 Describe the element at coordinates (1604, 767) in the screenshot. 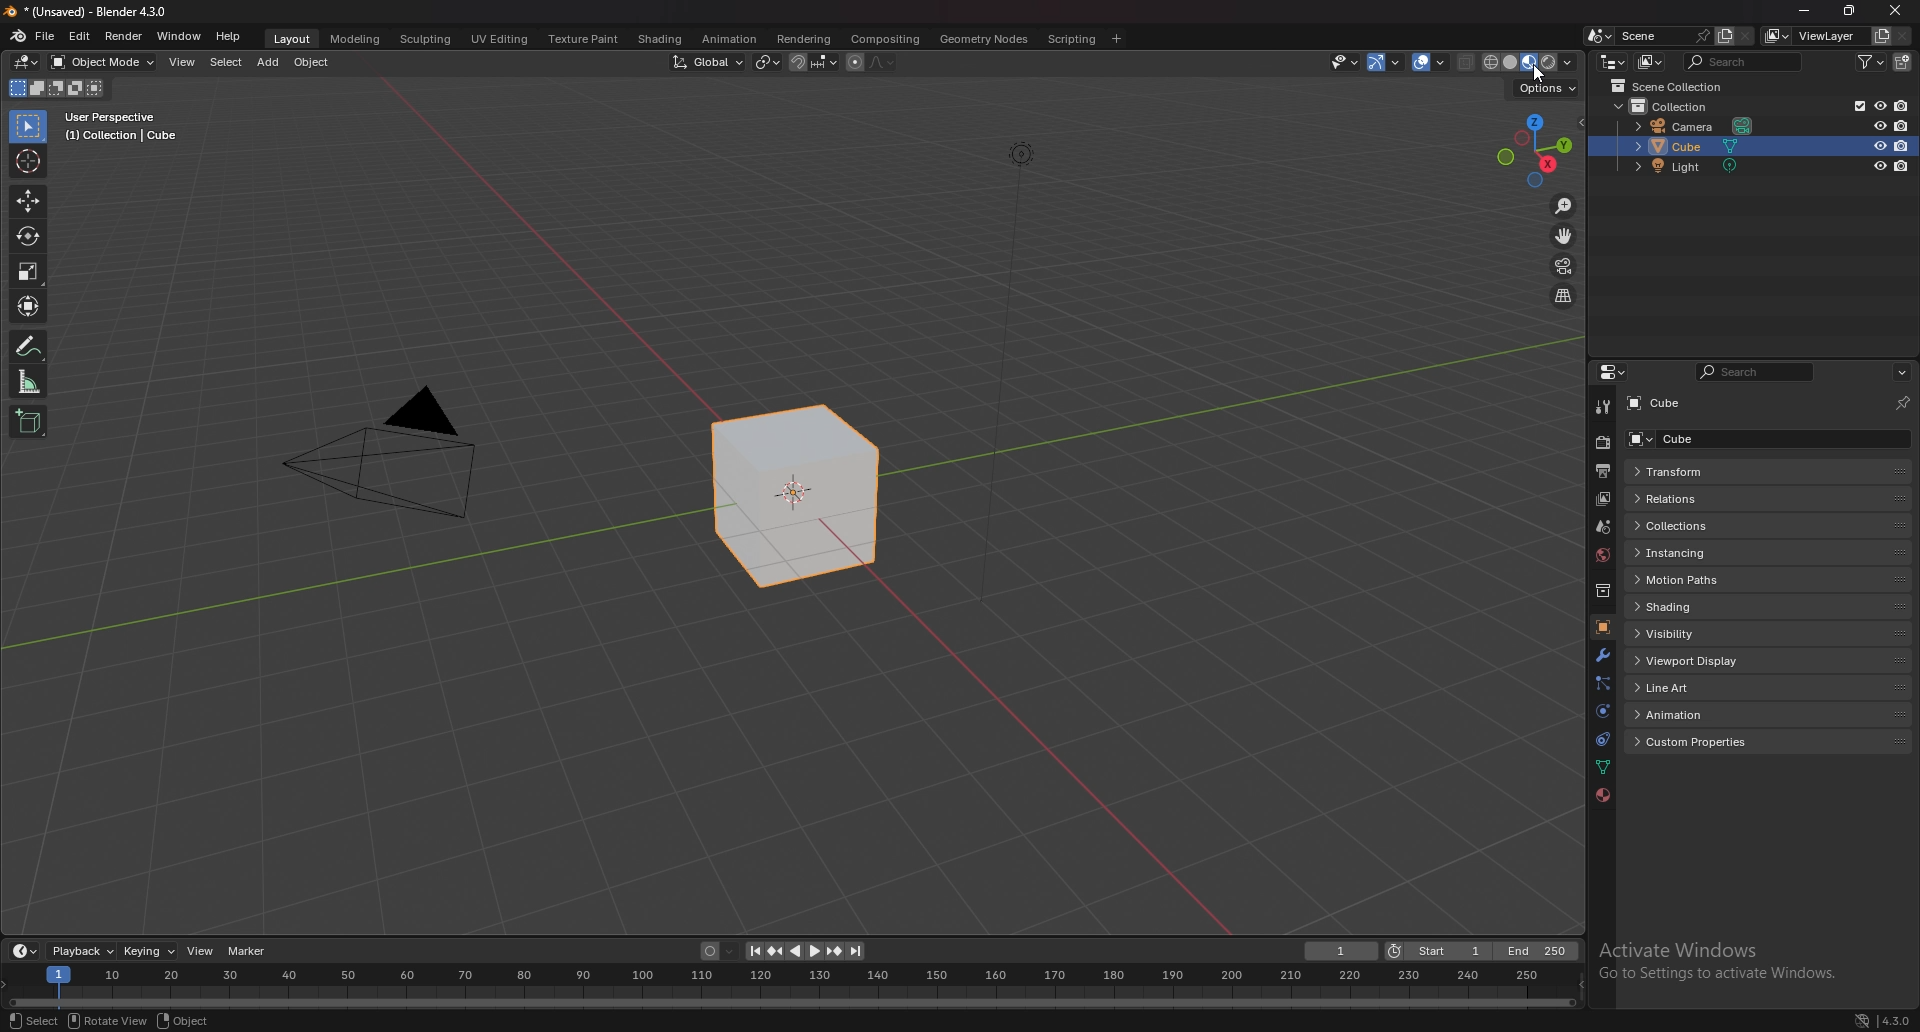

I see `data` at that location.